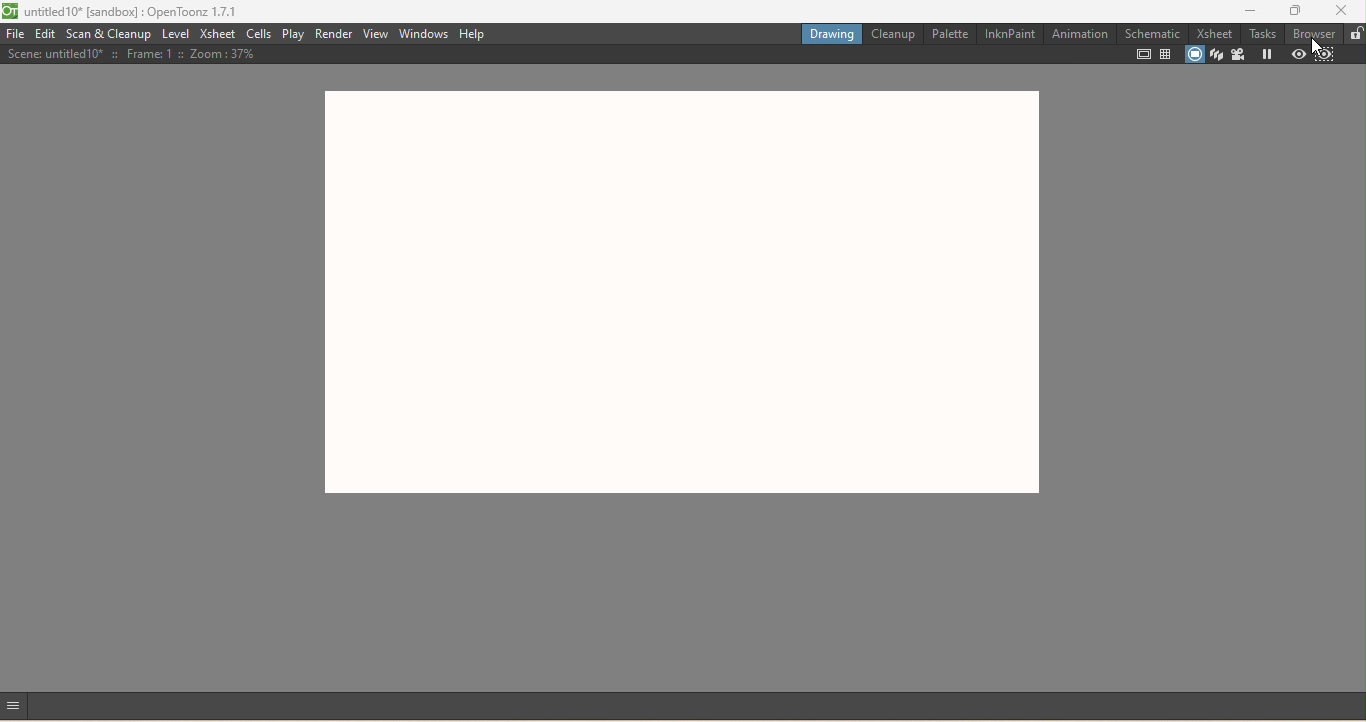 Image resolution: width=1366 pixels, height=722 pixels. What do you see at coordinates (1245, 10) in the screenshot?
I see `Minimize` at bounding box center [1245, 10].